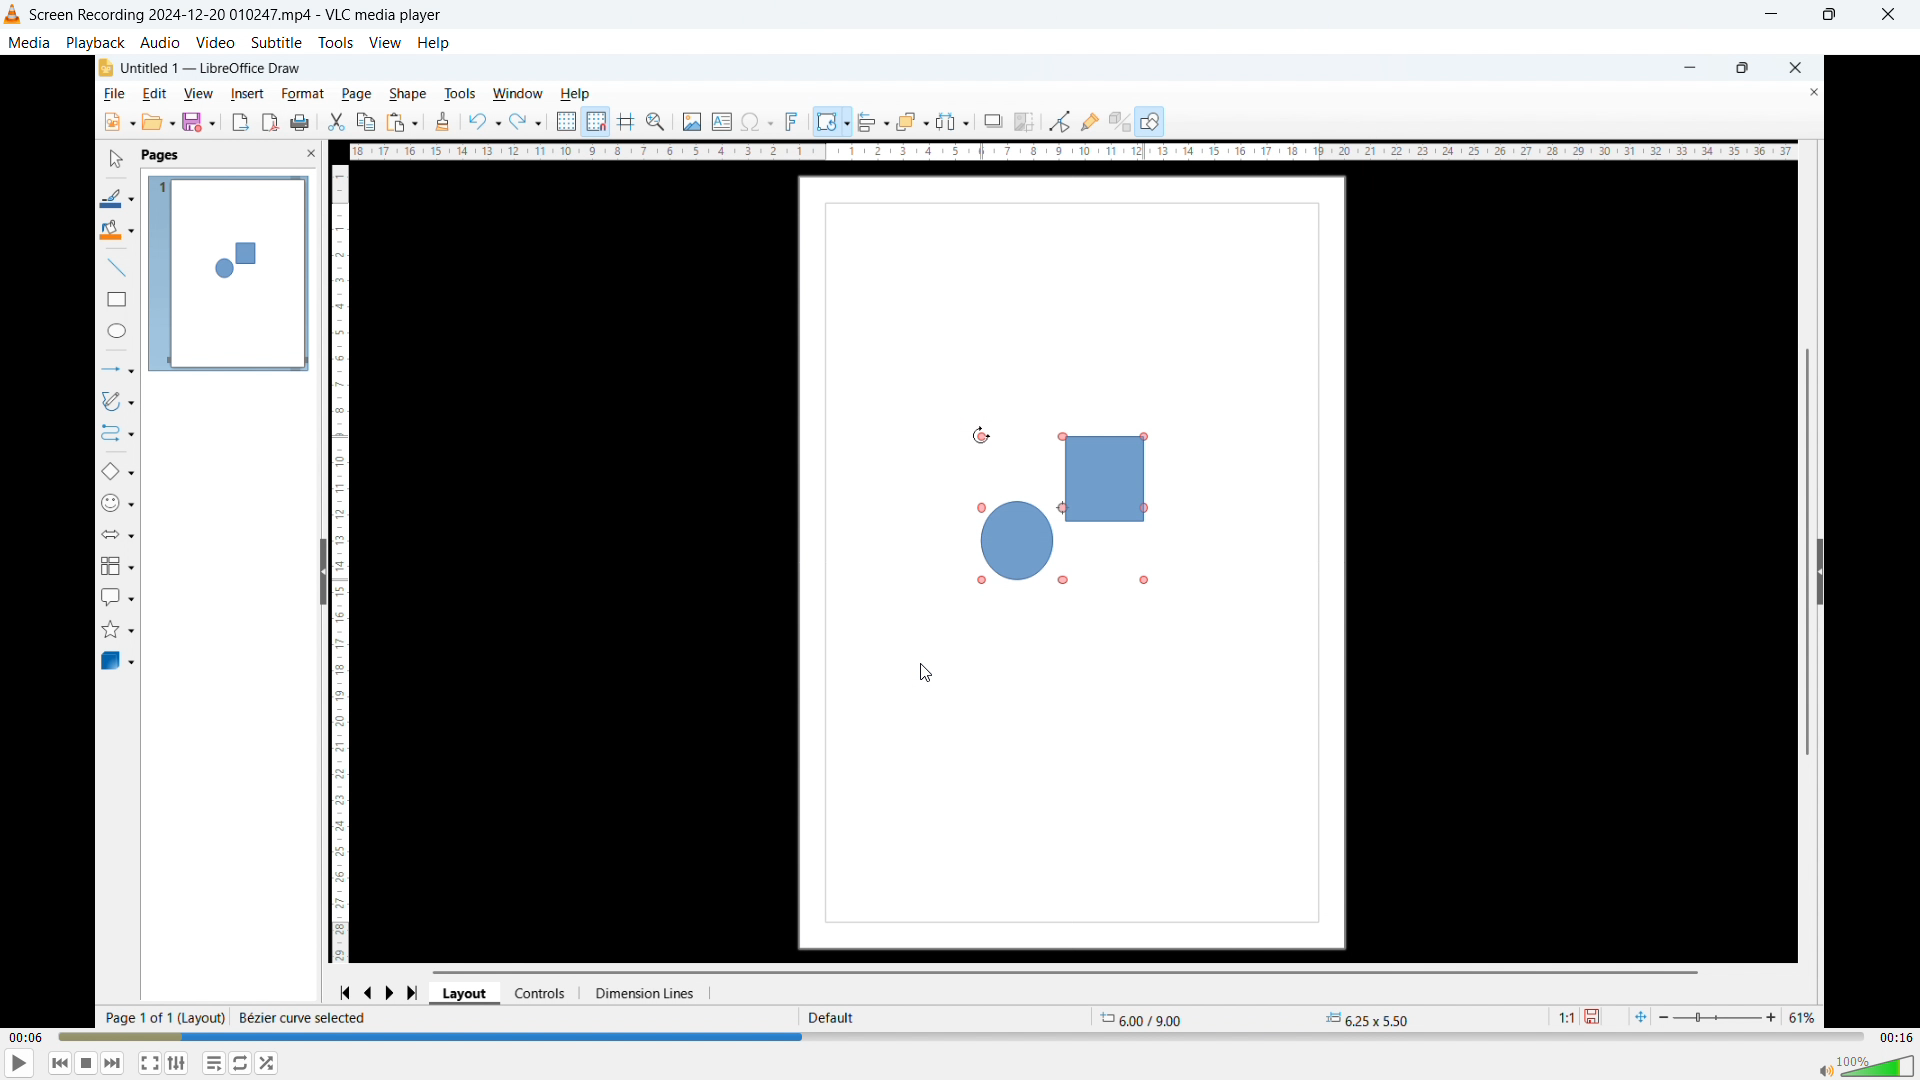 The width and height of the screenshot is (1920, 1080). Describe the element at coordinates (435, 43) in the screenshot. I see `help ` at that location.